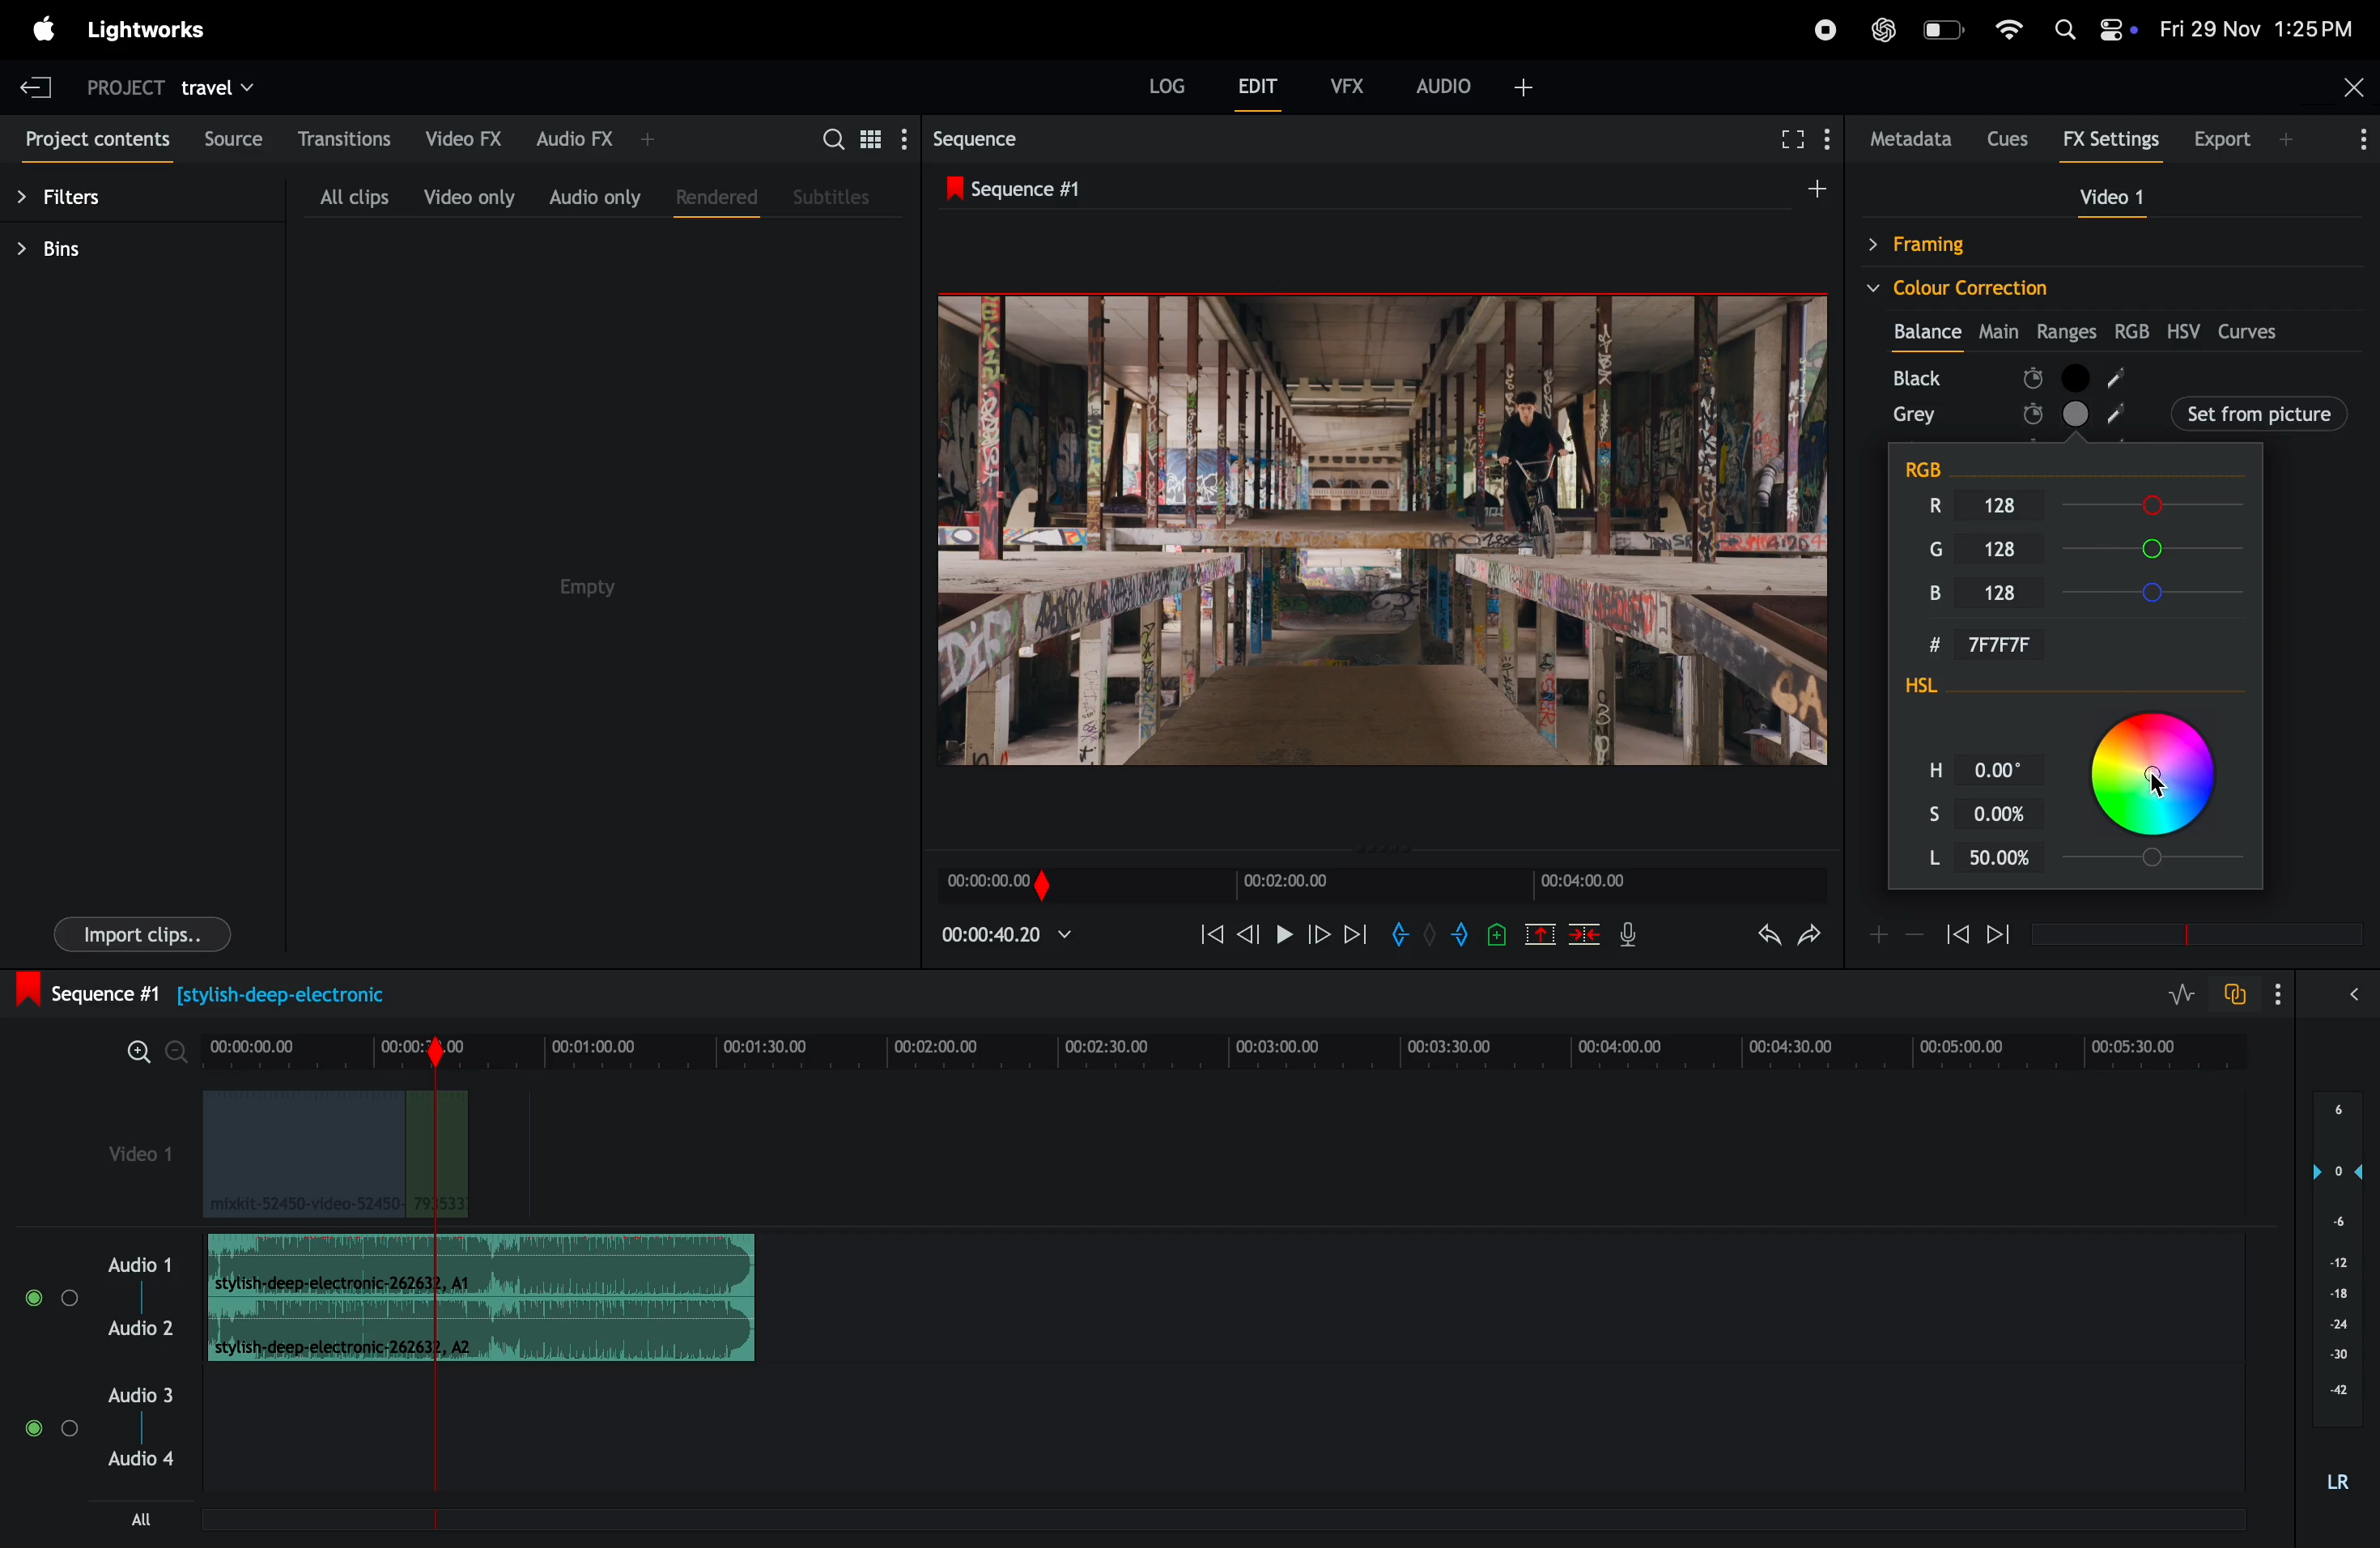  Describe the element at coordinates (2184, 993) in the screenshot. I see `toggle audio level editing` at that location.